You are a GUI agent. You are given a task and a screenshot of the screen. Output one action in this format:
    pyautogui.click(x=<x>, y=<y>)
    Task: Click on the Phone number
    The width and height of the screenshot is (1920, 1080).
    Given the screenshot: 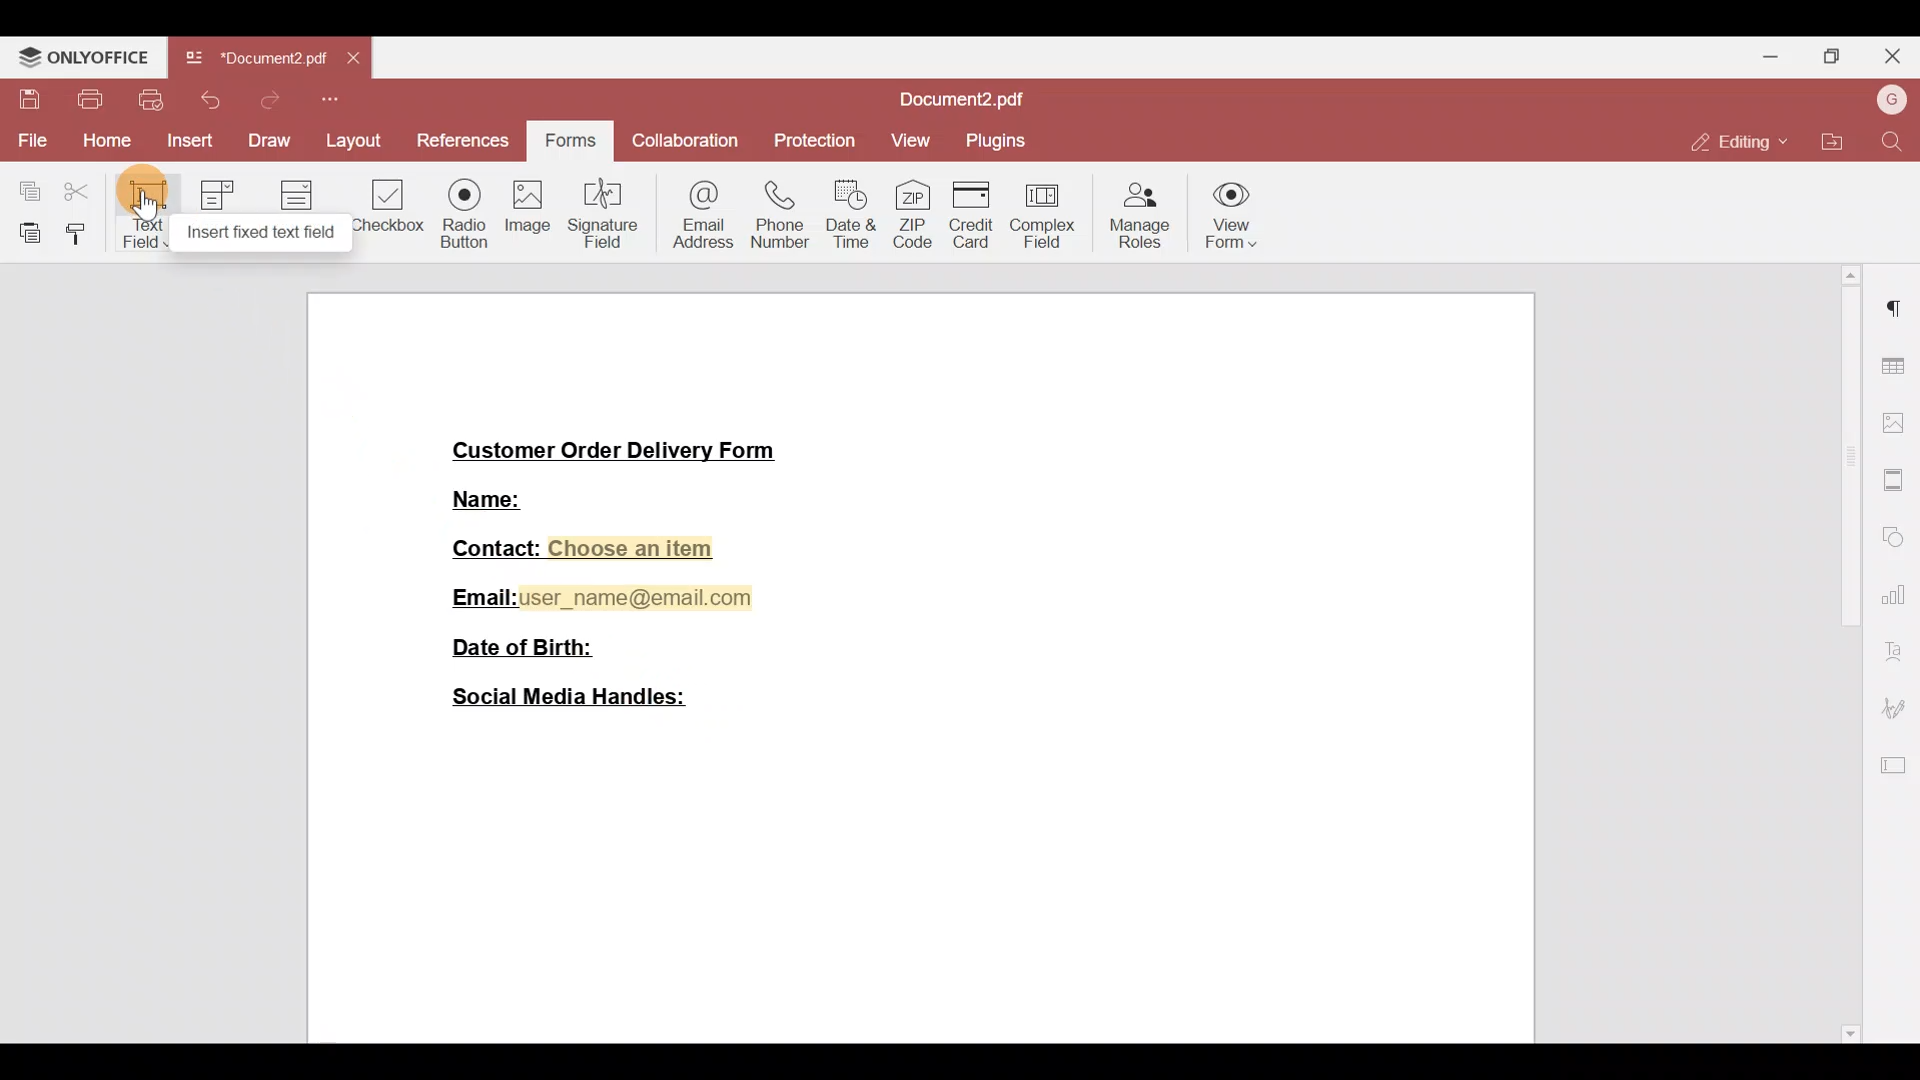 What is the action you would take?
    pyautogui.click(x=773, y=215)
    